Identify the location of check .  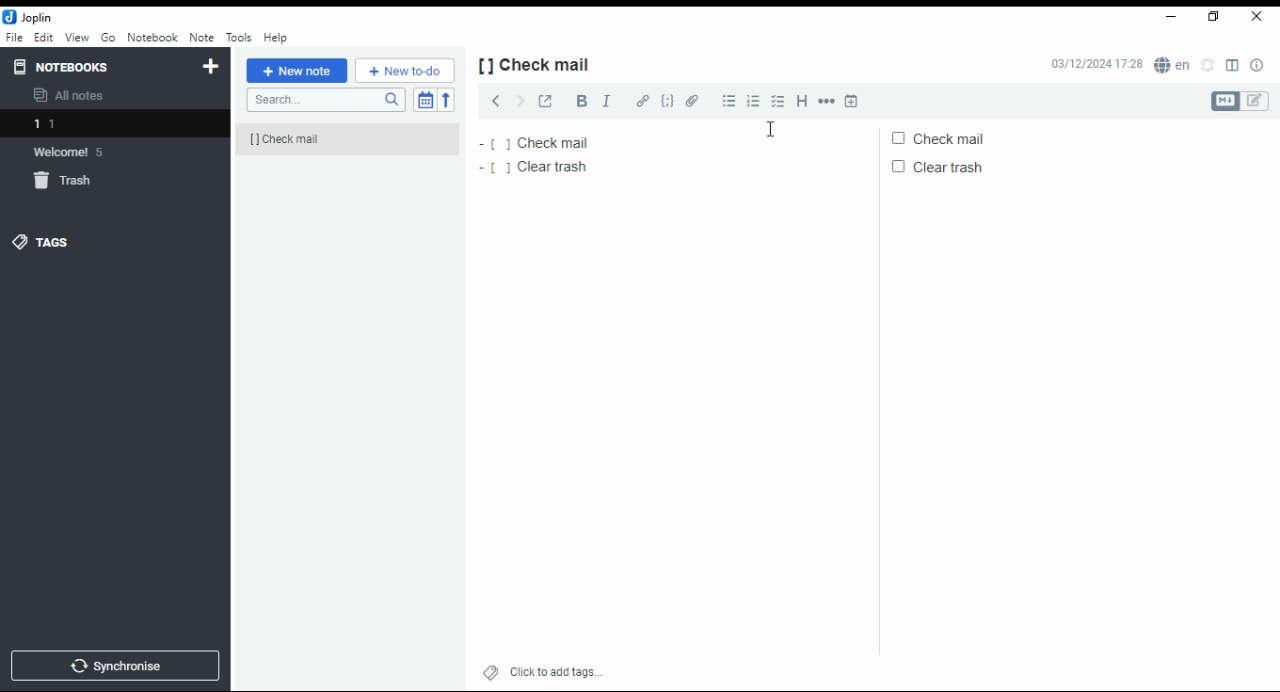
(948, 139).